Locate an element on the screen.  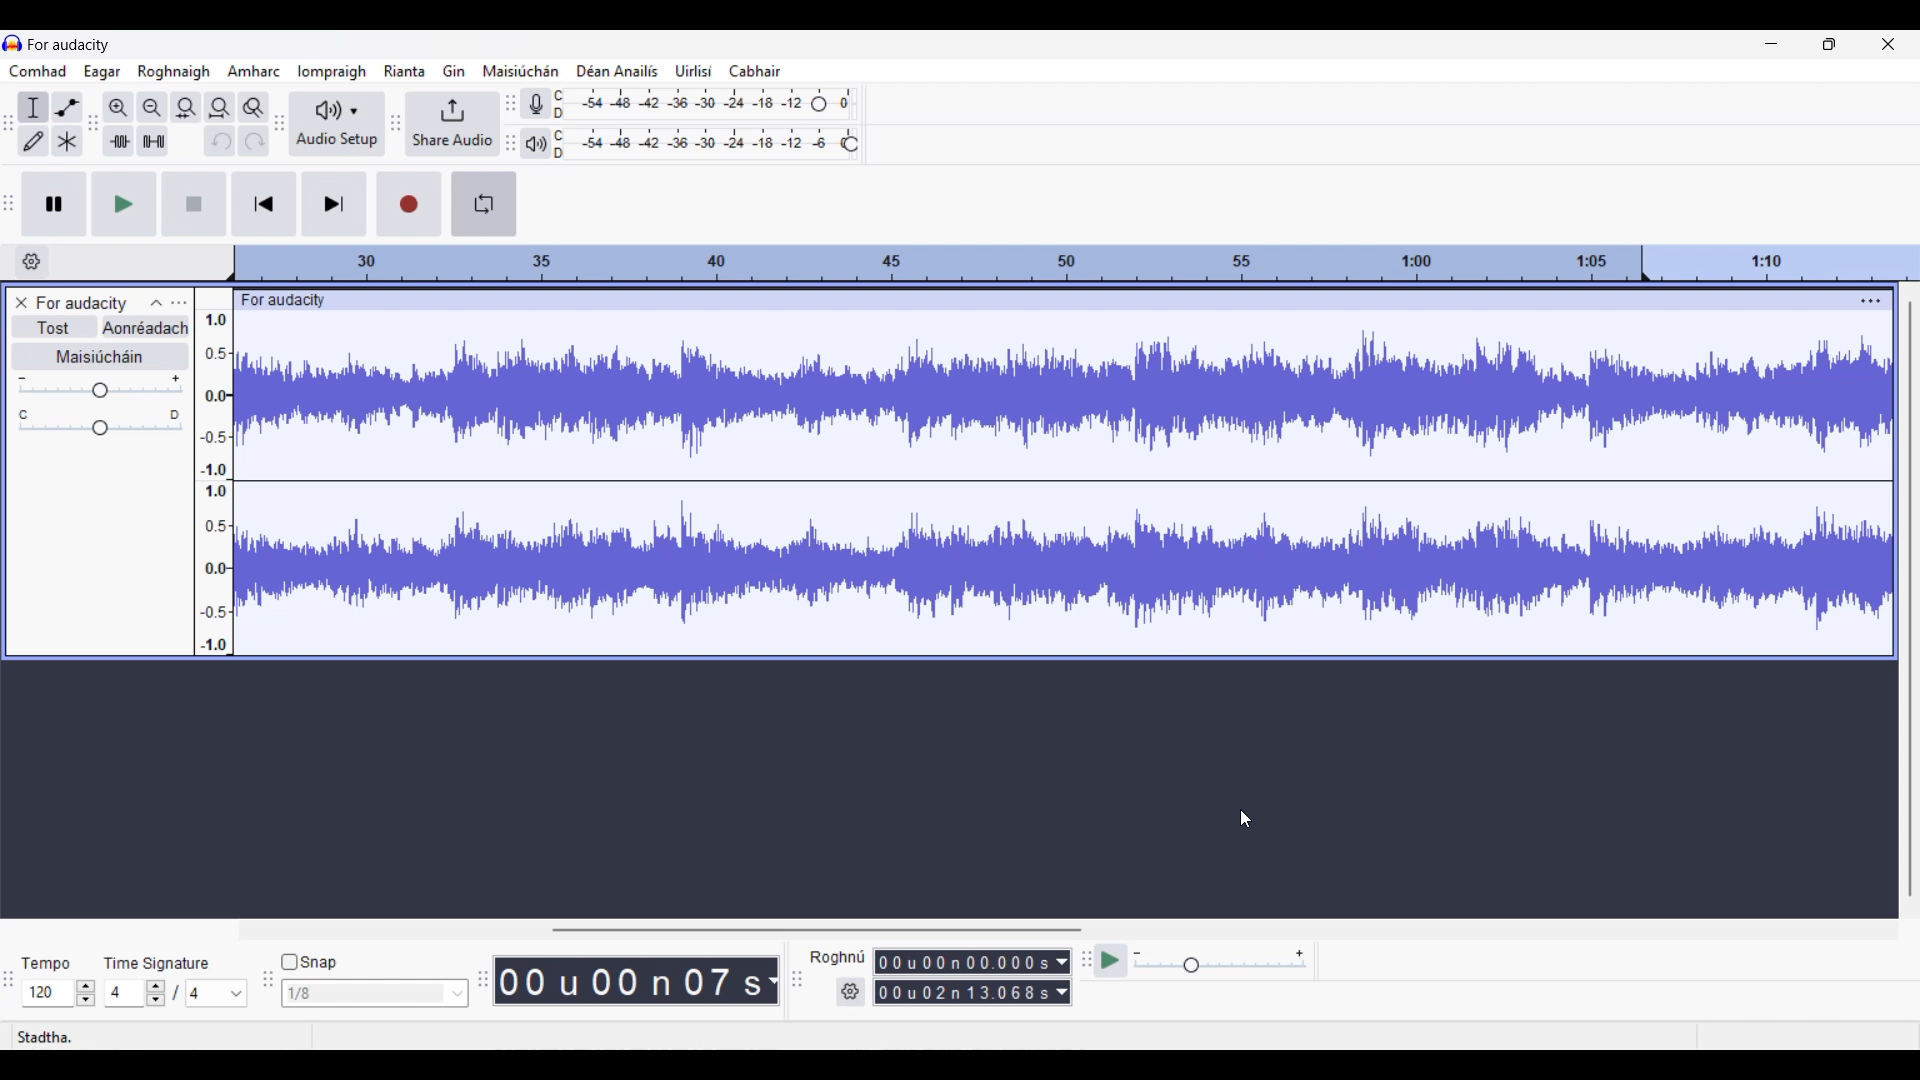
Close track is located at coordinates (21, 302).